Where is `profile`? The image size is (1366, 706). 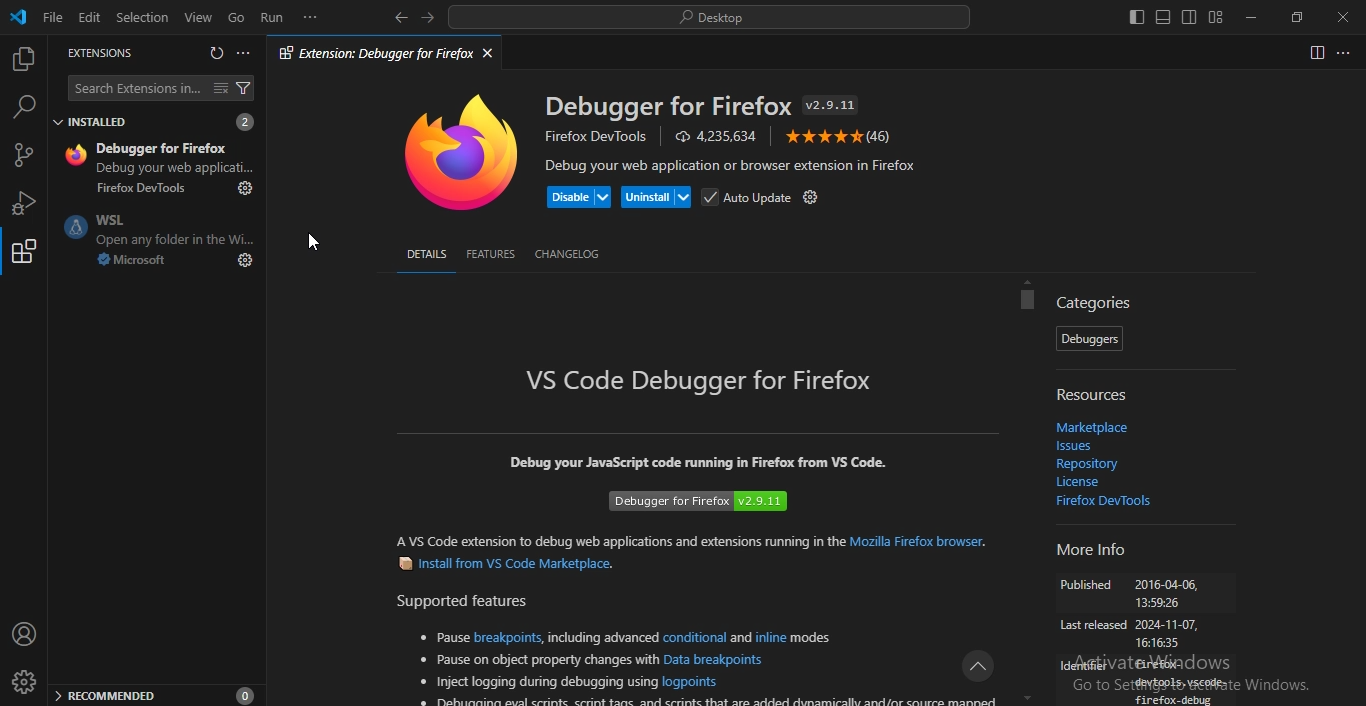
profile is located at coordinates (26, 682).